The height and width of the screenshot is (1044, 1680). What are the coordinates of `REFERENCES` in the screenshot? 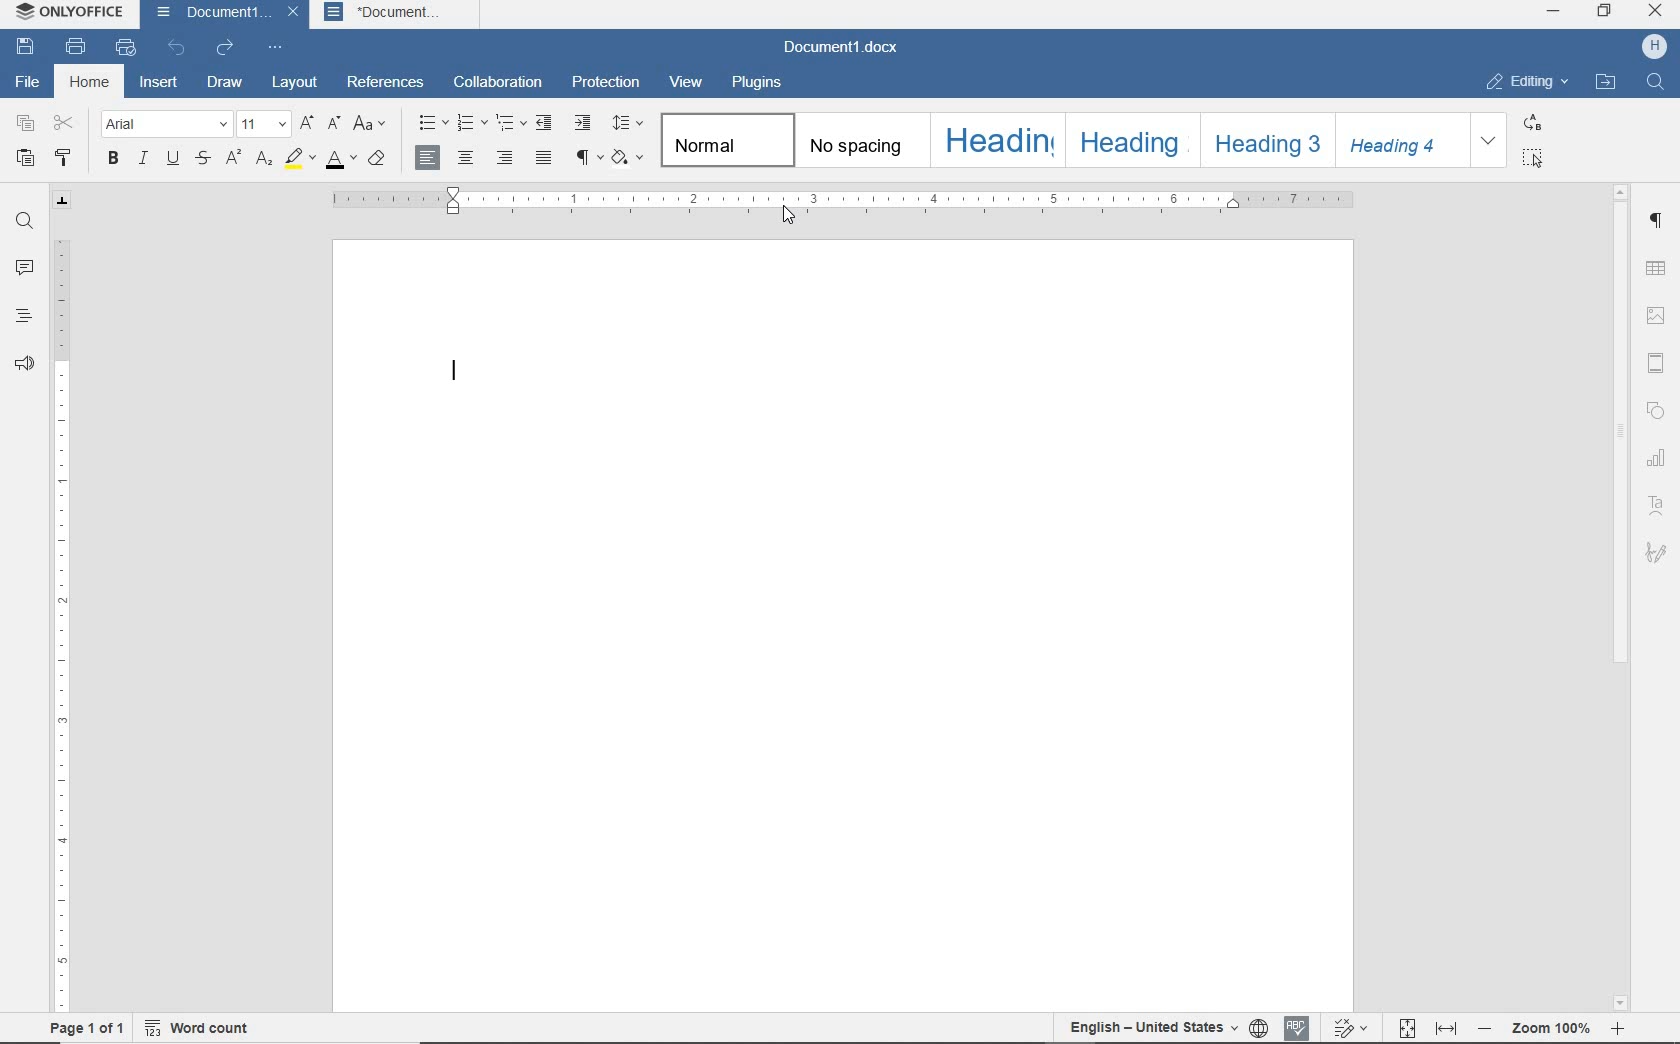 It's located at (389, 82).